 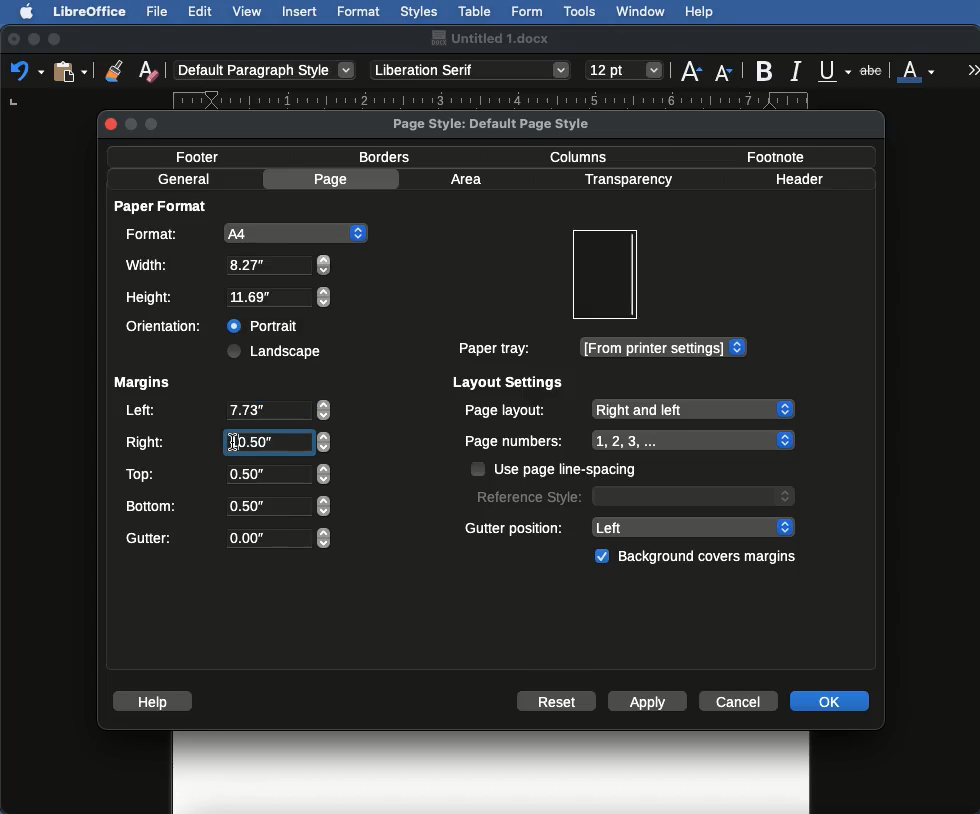 I want to click on Ruler, so click(x=508, y=100).